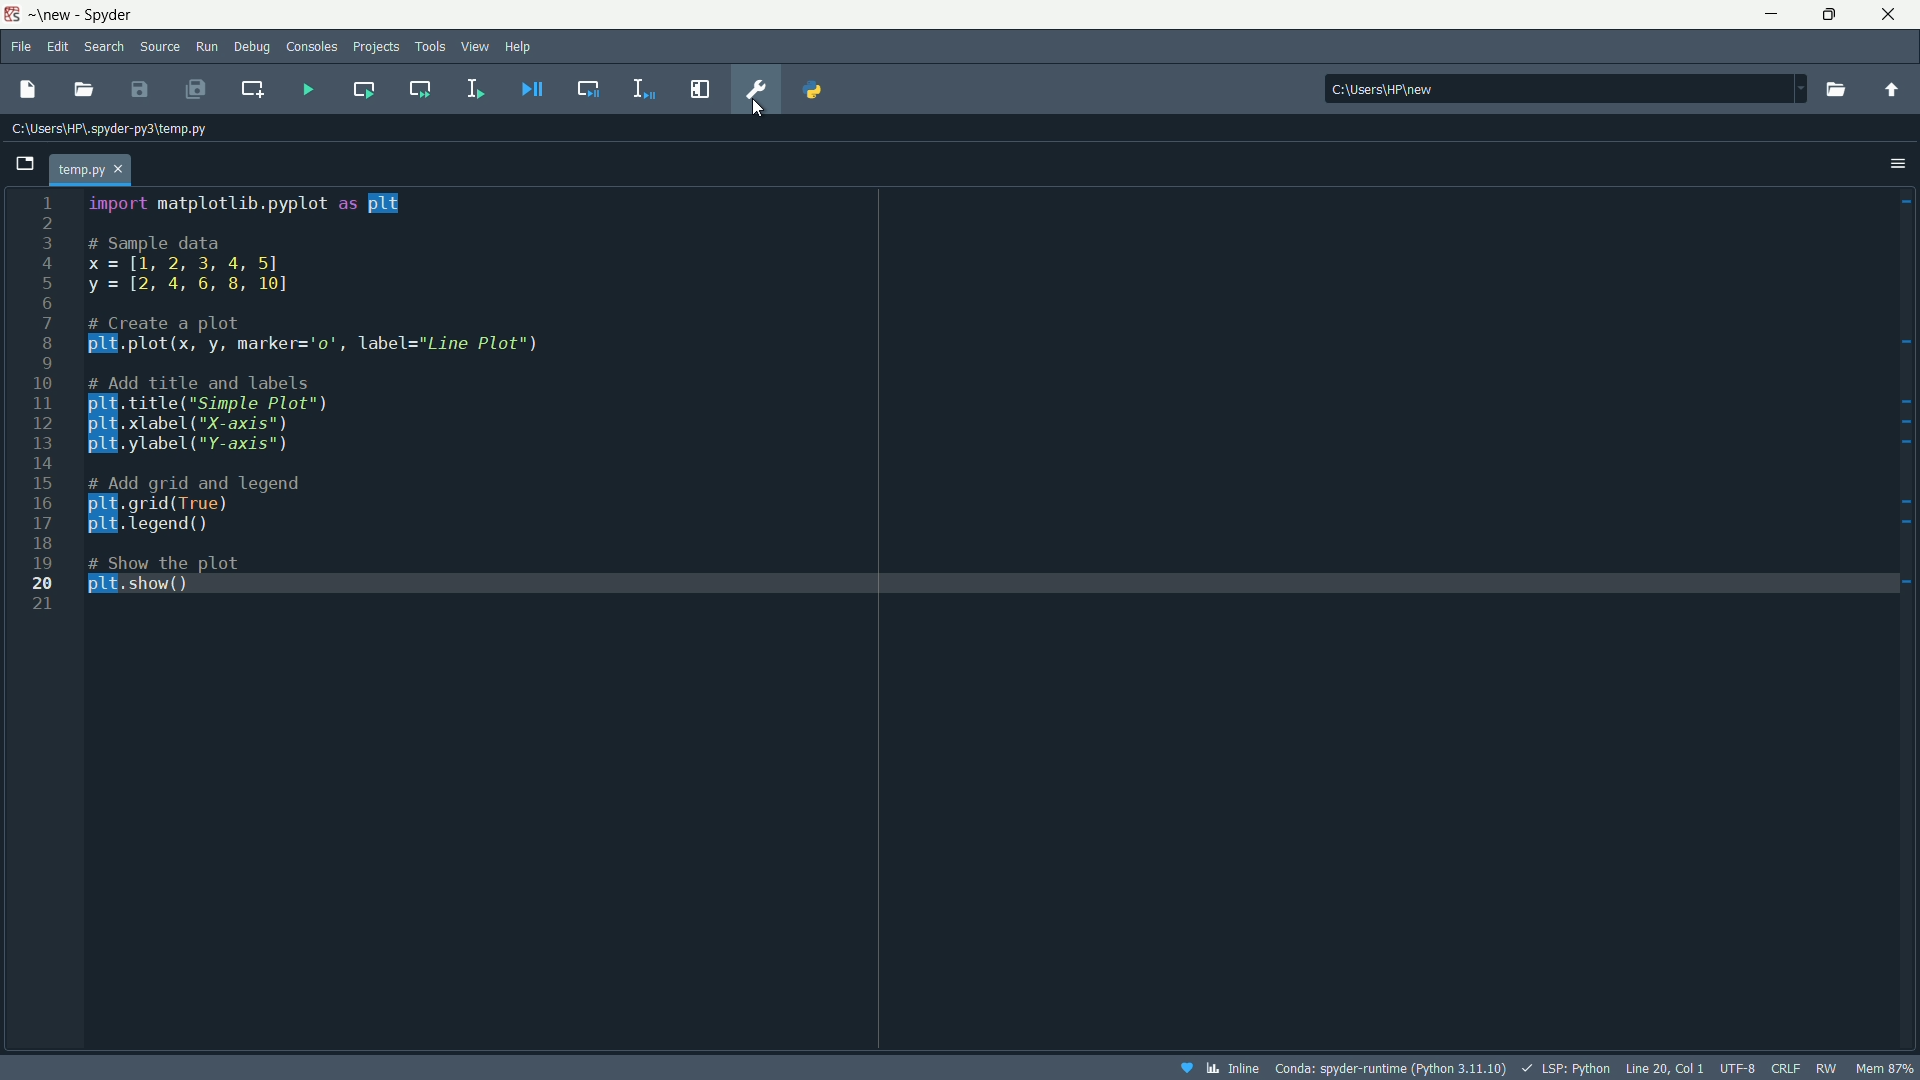 This screenshot has height=1080, width=1920. What do you see at coordinates (380, 407) in the screenshot?
I see `import matplotlib.pyplot as pl

# Sample data

x=1[1, 2, 3, 4, 5]

y= I[2, 4, 6, 8, 10]

# Create a plot

PUE.plot(x, y, marker='o', label="Line Plot")

# Add title and labels
.title("Simple Plot")
.xlabel("X-axis")
.ylabel("Y-axis")

# Add grid and legend
.grid(True)
.legend()

# Show the plot

PLE. show()` at bounding box center [380, 407].